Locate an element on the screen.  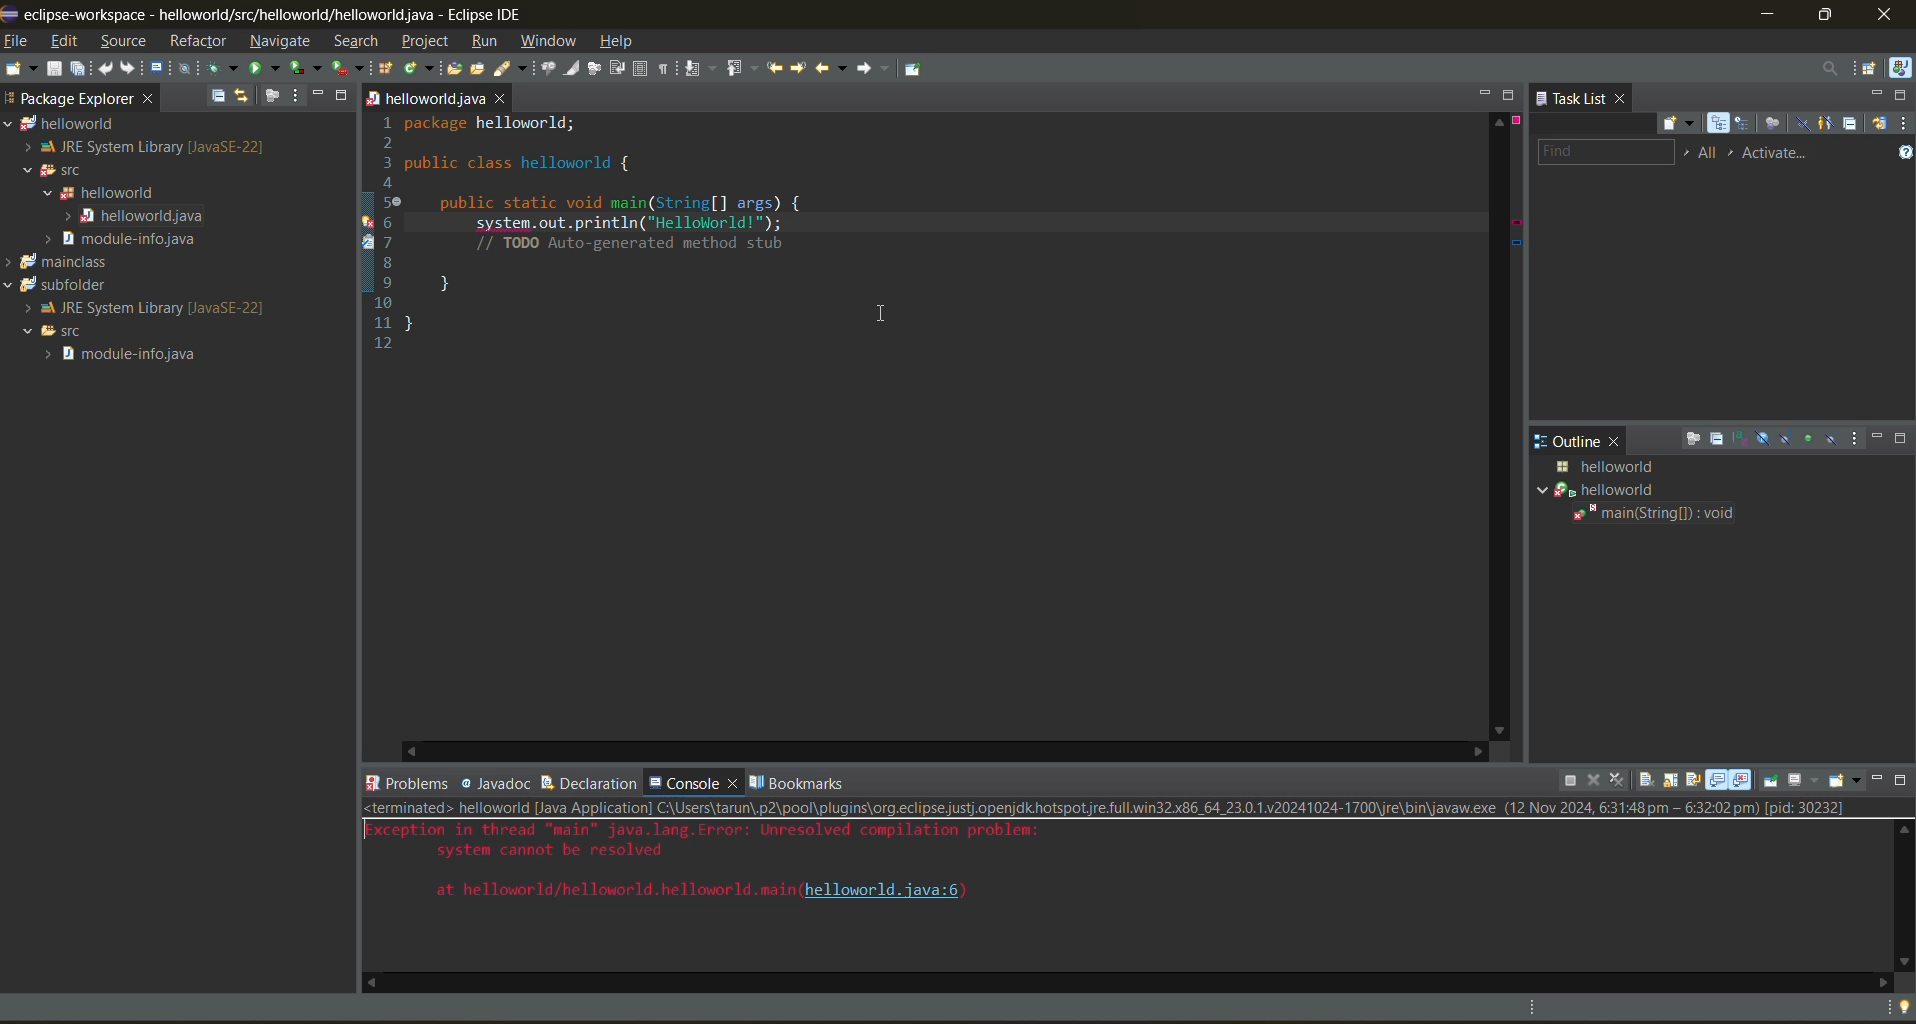
pin editor is located at coordinates (913, 68).